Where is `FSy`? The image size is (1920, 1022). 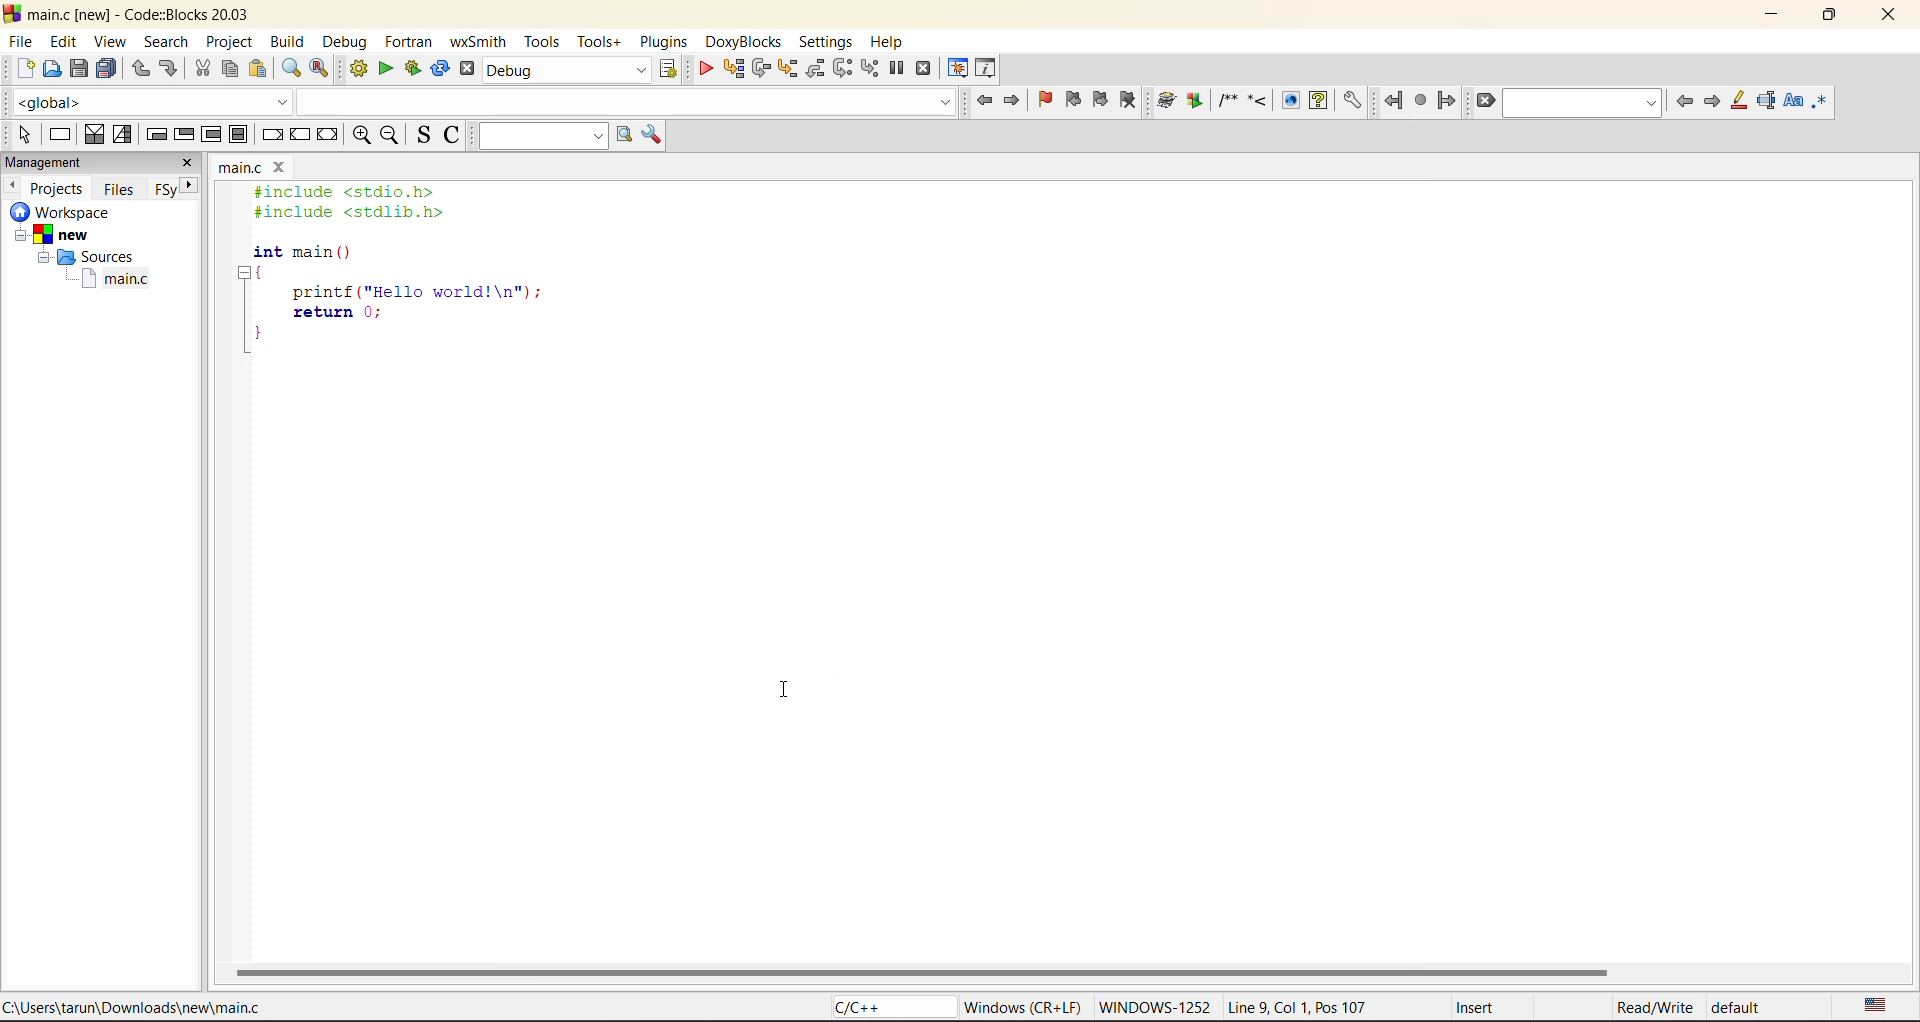
FSy is located at coordinates (165, 190).